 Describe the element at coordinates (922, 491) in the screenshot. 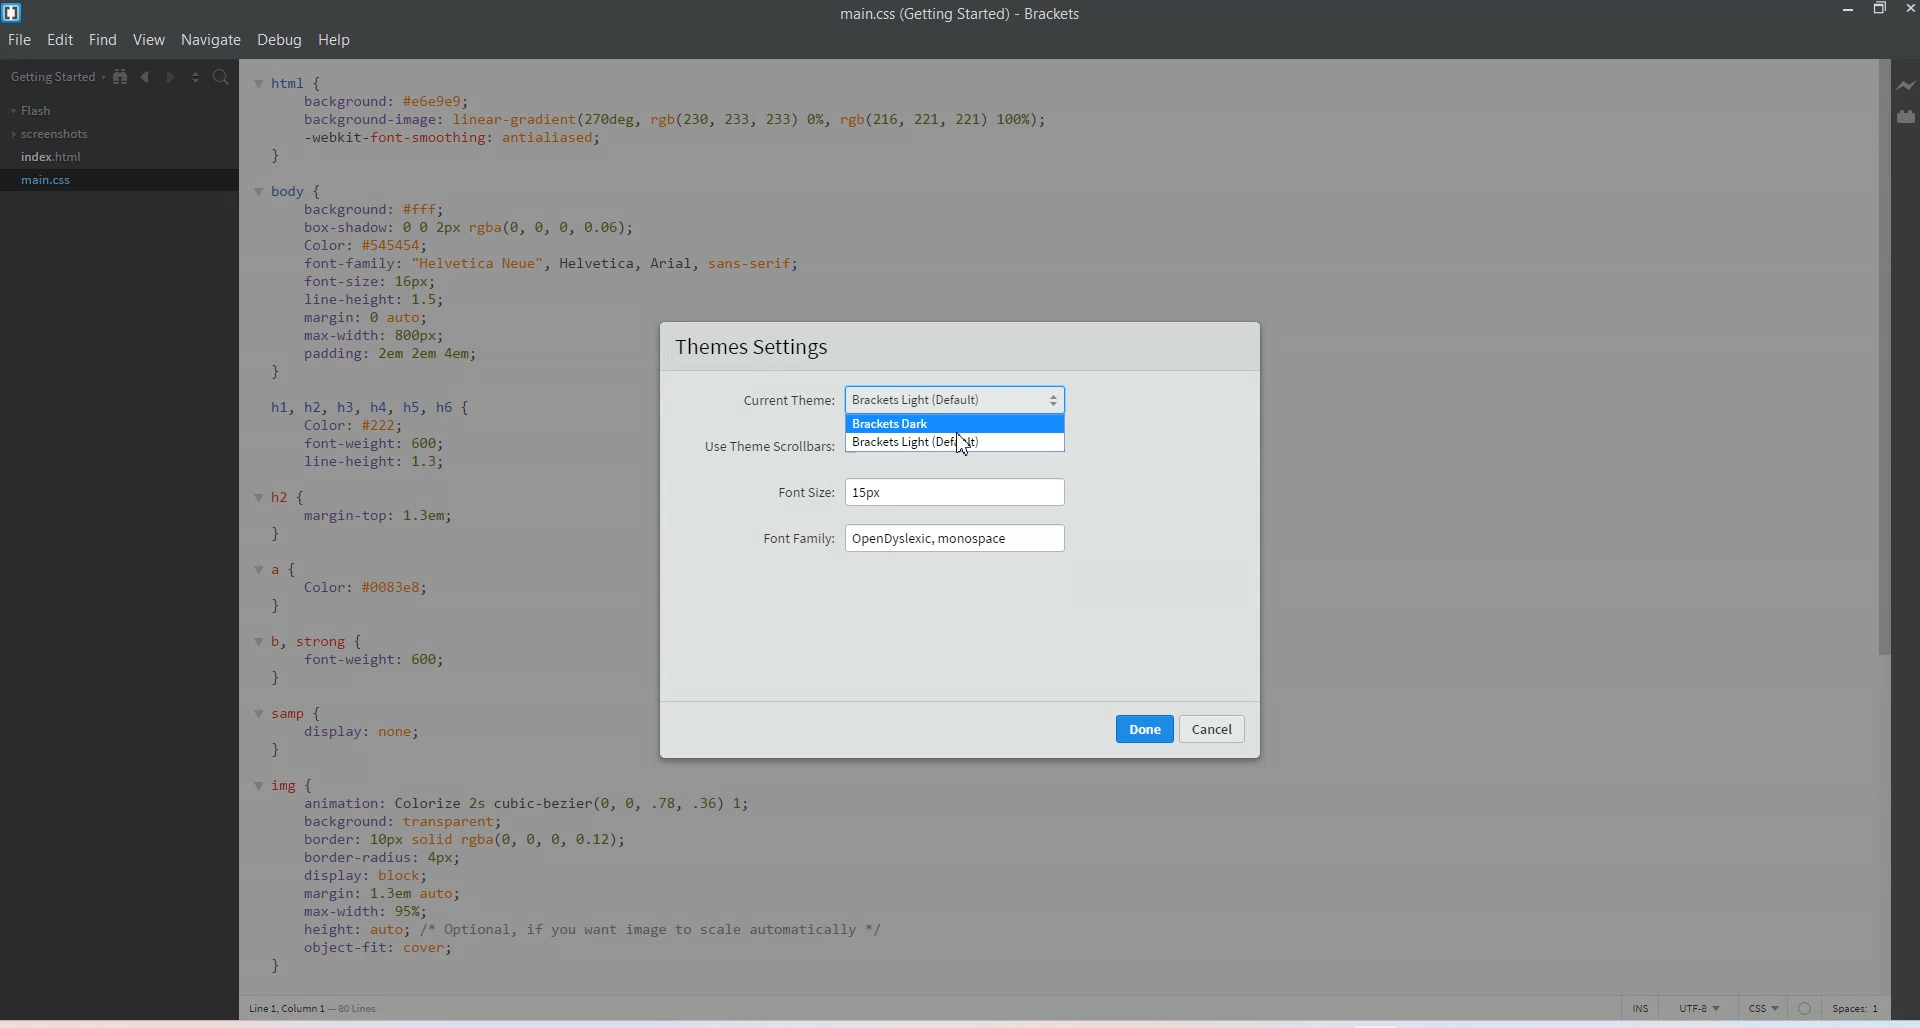

I see `Font Size` at that location.